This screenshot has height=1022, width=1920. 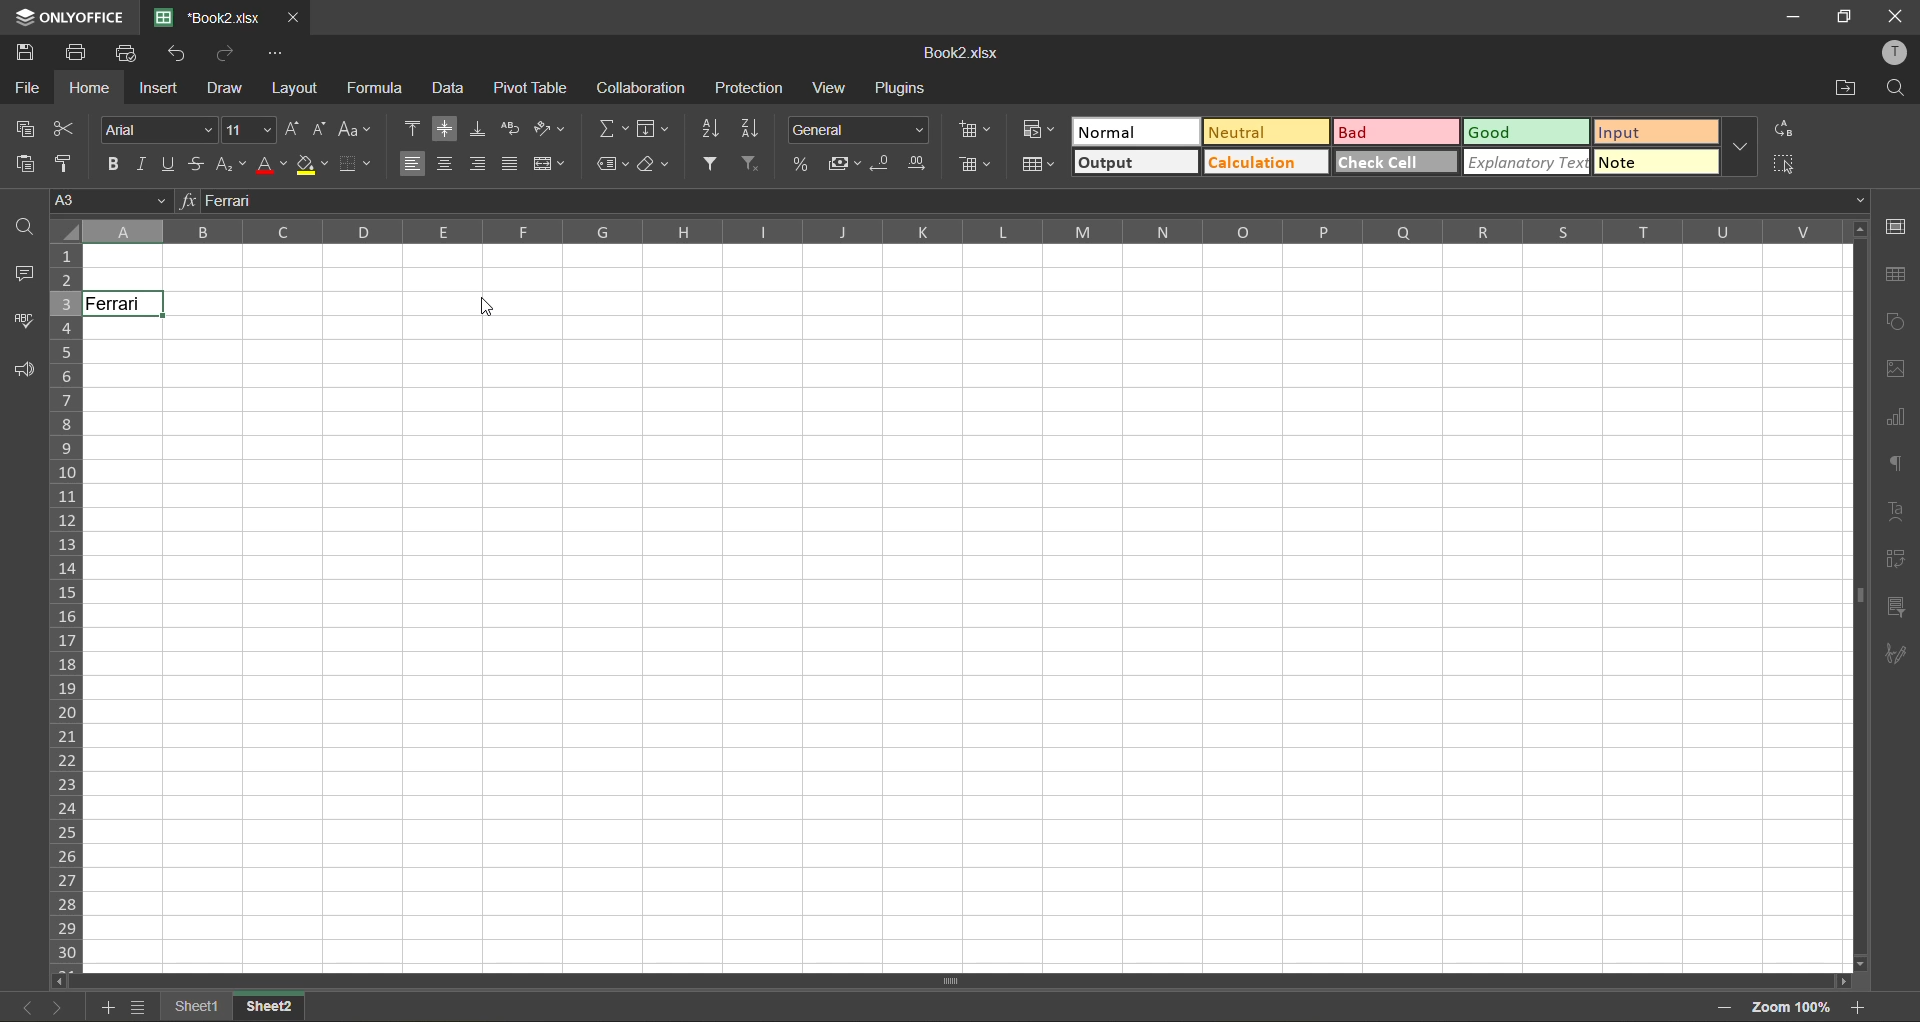 What do you see at coordinates (323, 128) in the screenshot?
I see `decrement size` at bounding box center [323, 128].